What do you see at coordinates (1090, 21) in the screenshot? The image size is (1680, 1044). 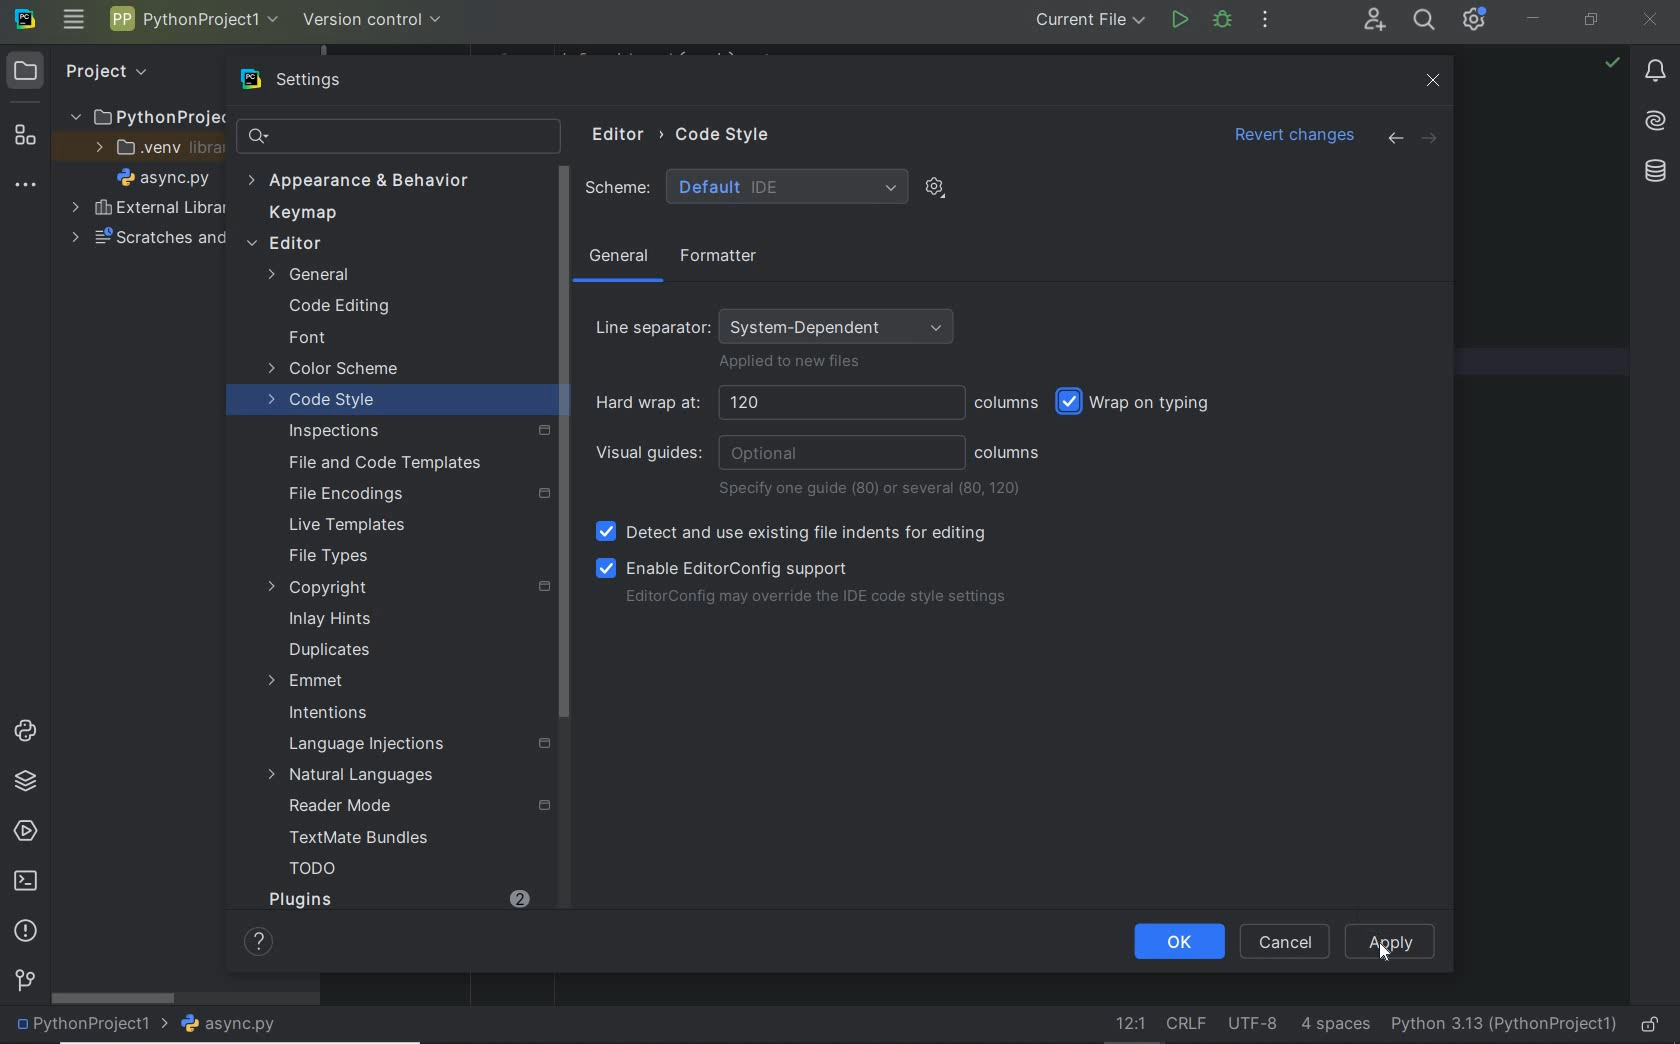 I see `current file` at bounding box center [1090, 21].